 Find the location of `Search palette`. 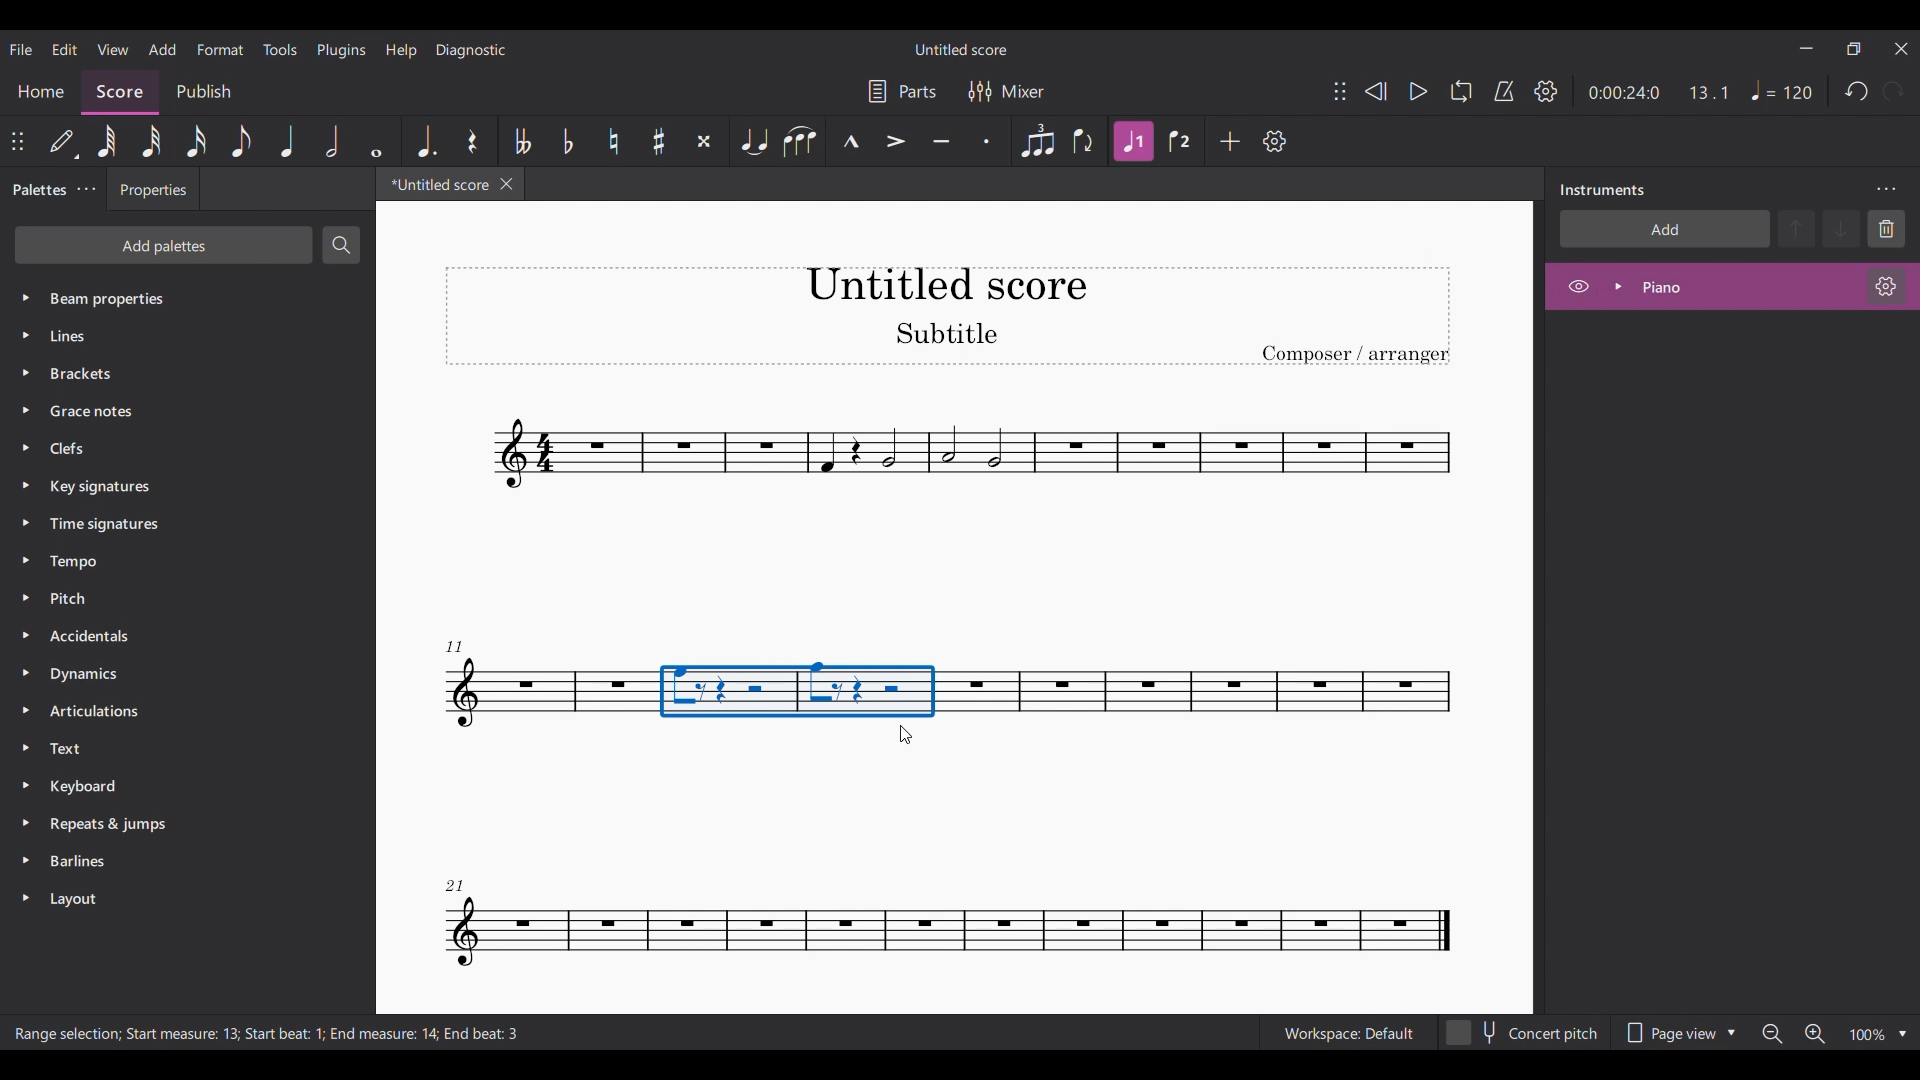

Search palette is located at coordinates (341, 244).